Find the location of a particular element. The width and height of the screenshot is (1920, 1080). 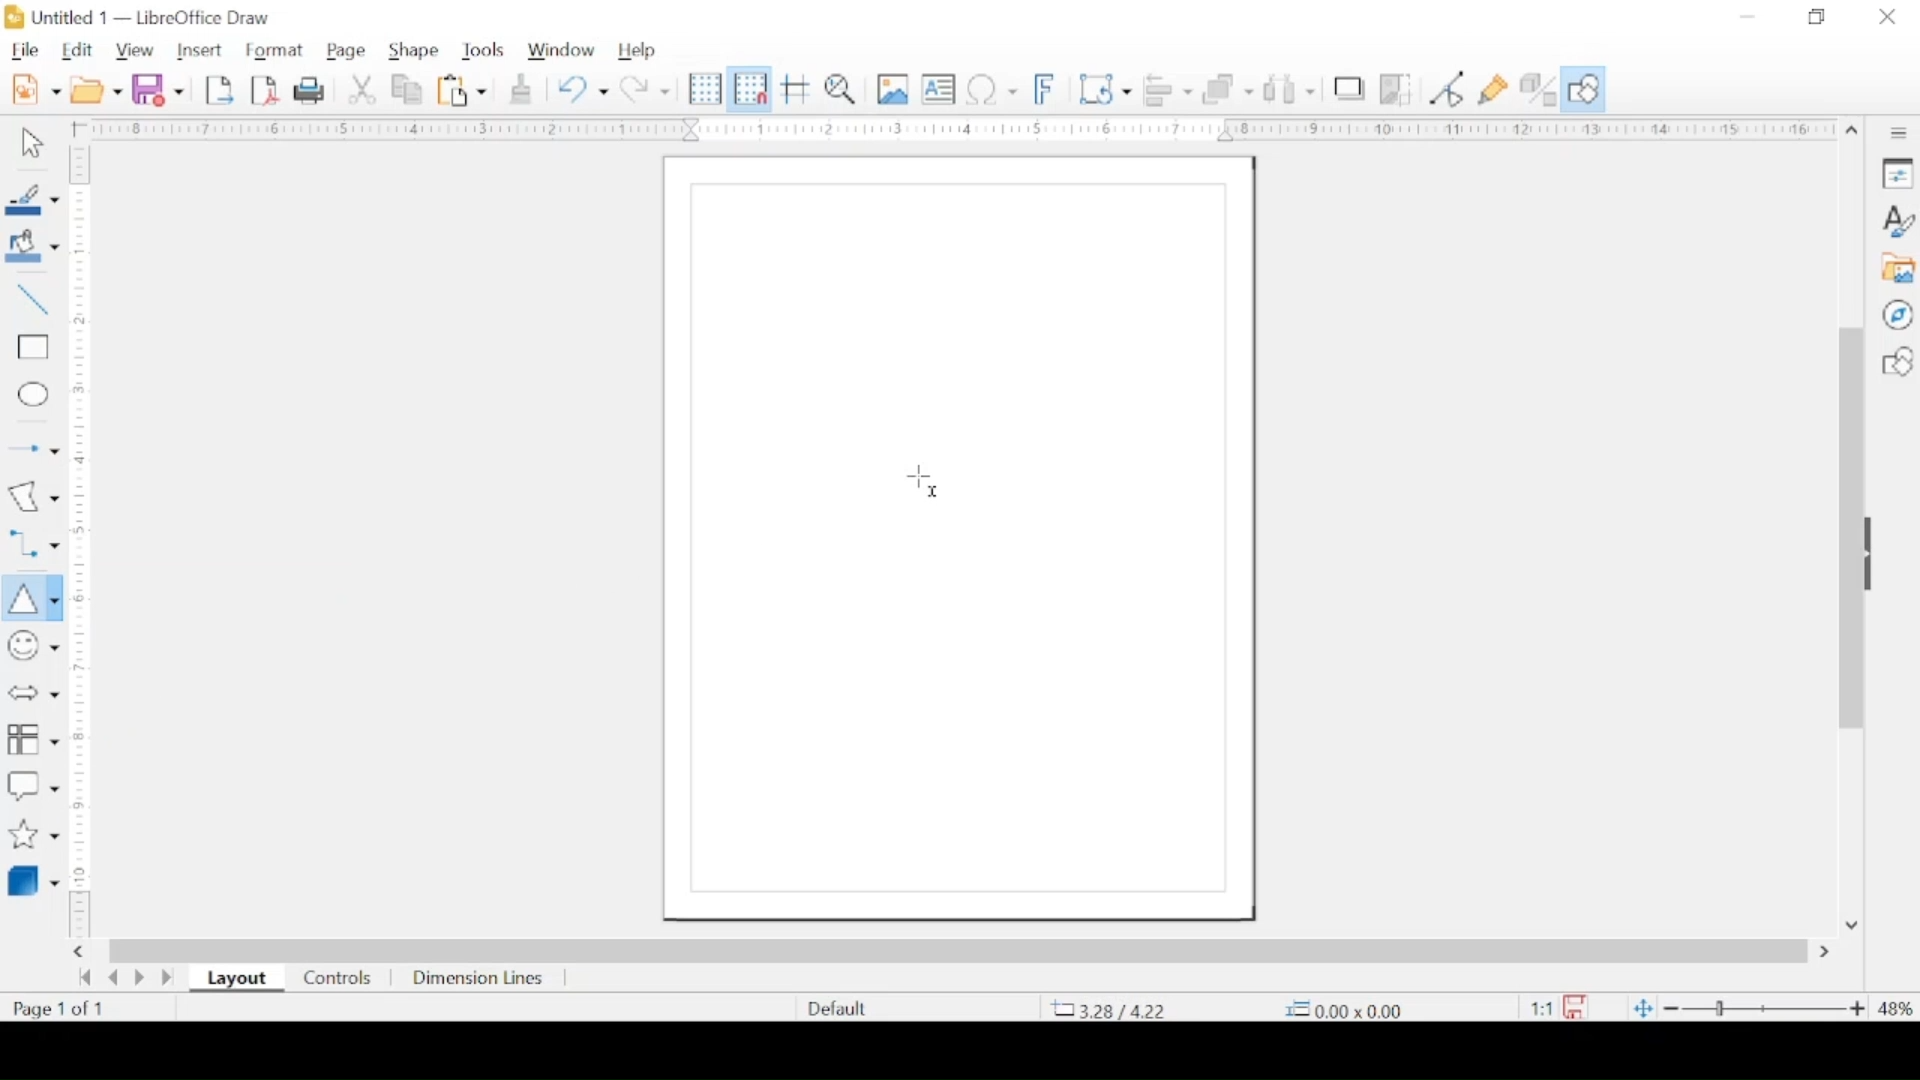

insert is located at coordinates (202, 51).